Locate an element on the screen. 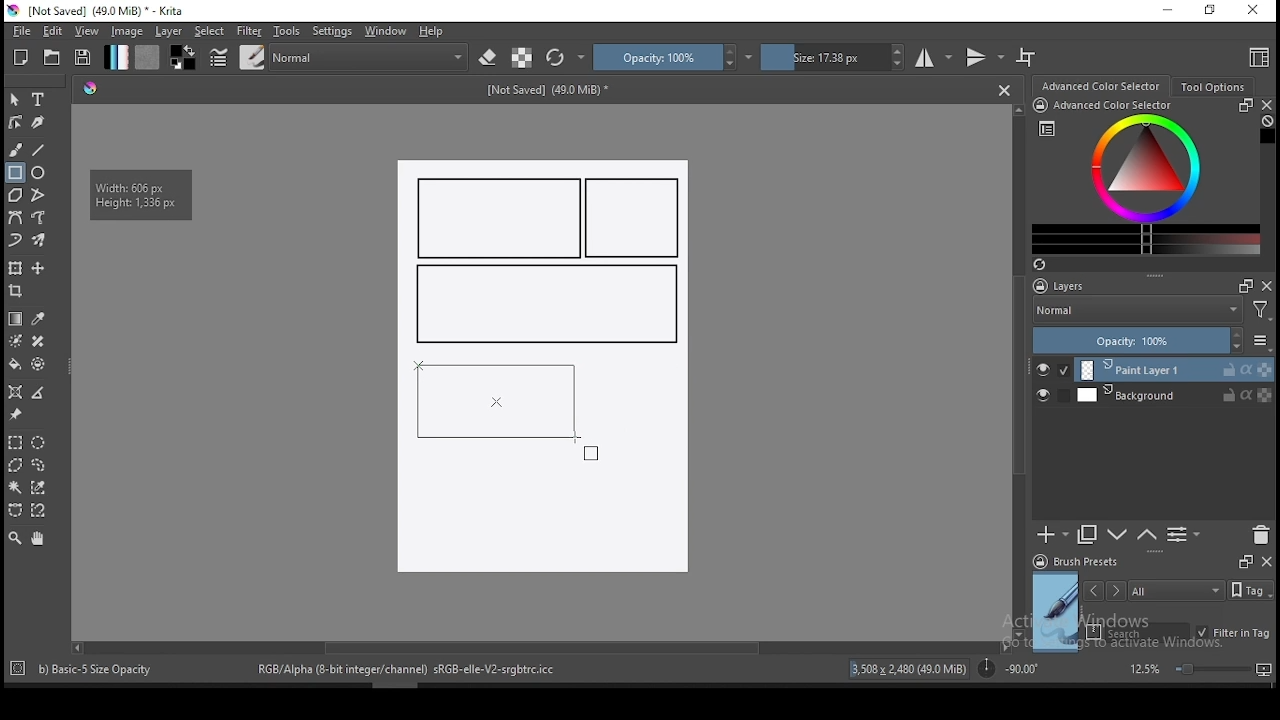 This screenshot has height=720, width=1280. open is located at coordinates (52, 57).